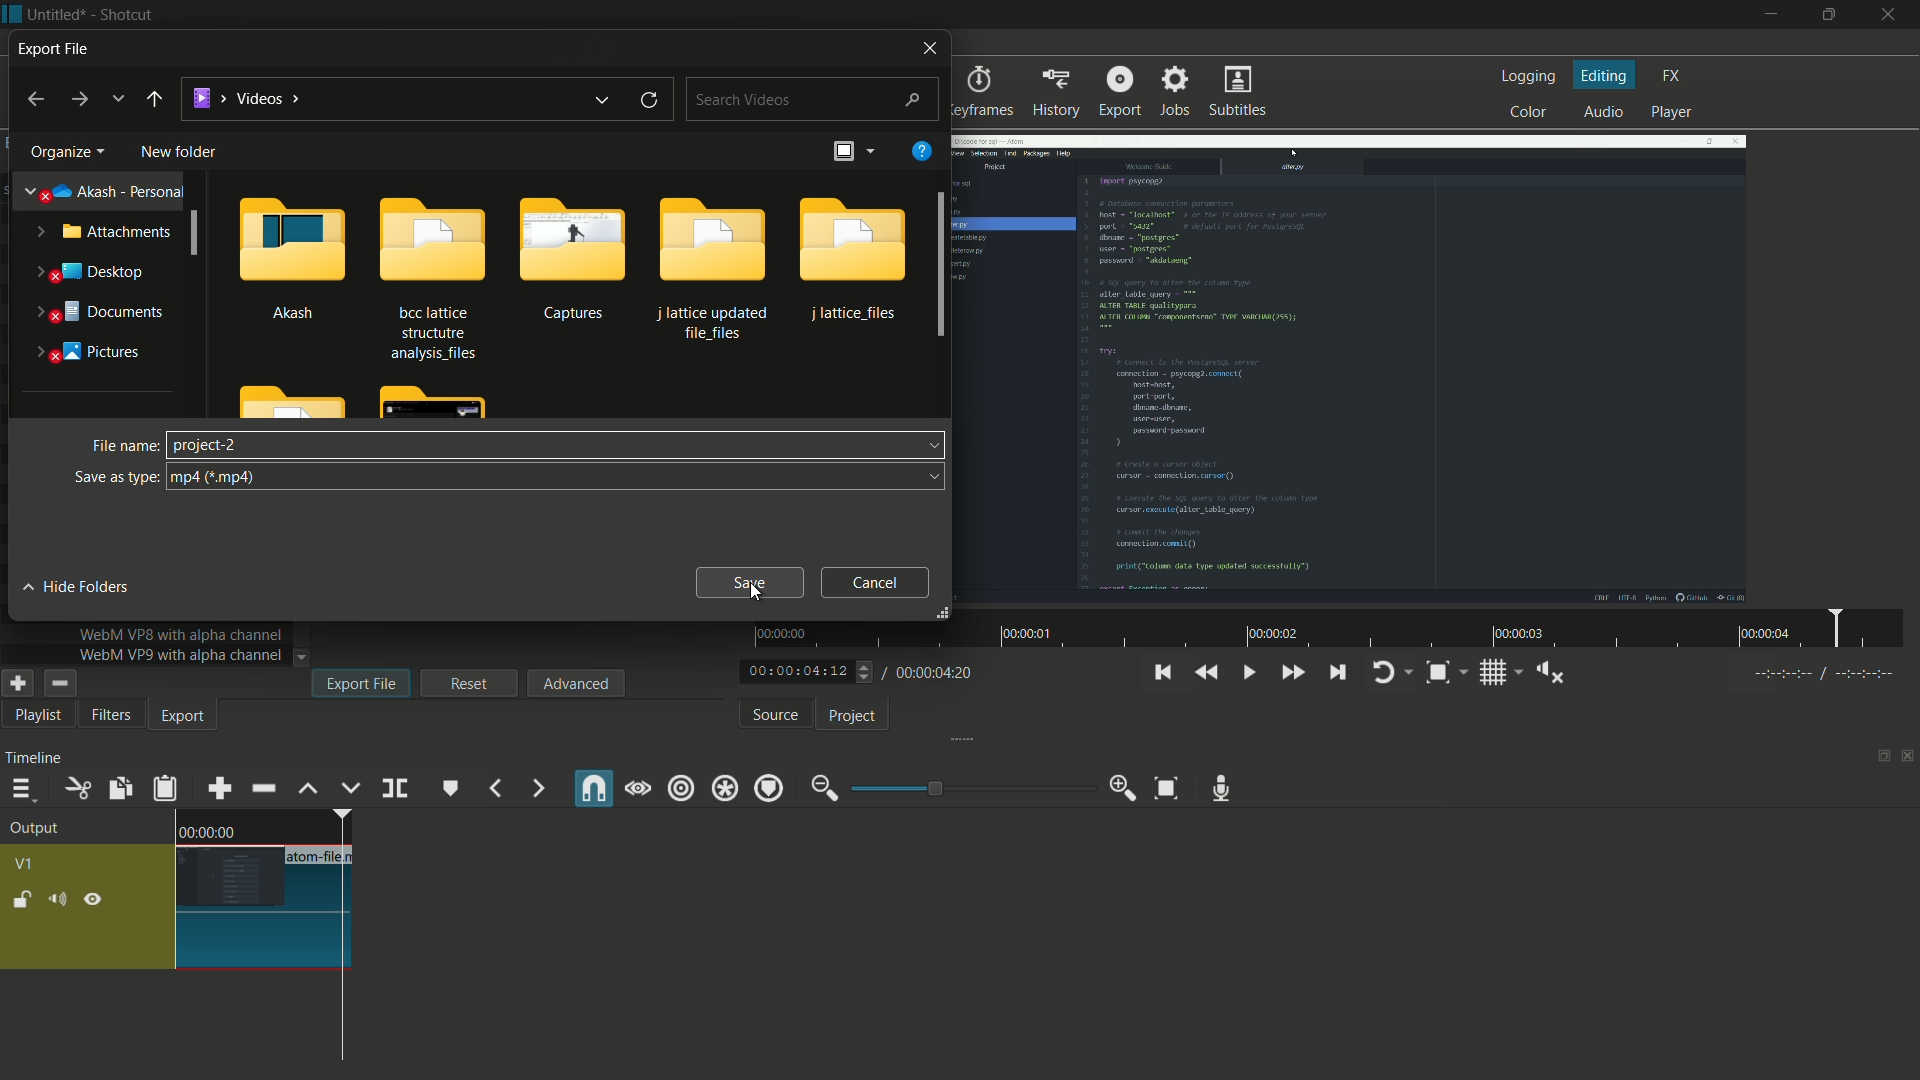 Image resolution: width=1920 pixels, height=1080 pixels. Describe the element at coordinates (1223, 789) in the screenshot. I see `record audio` at that location.